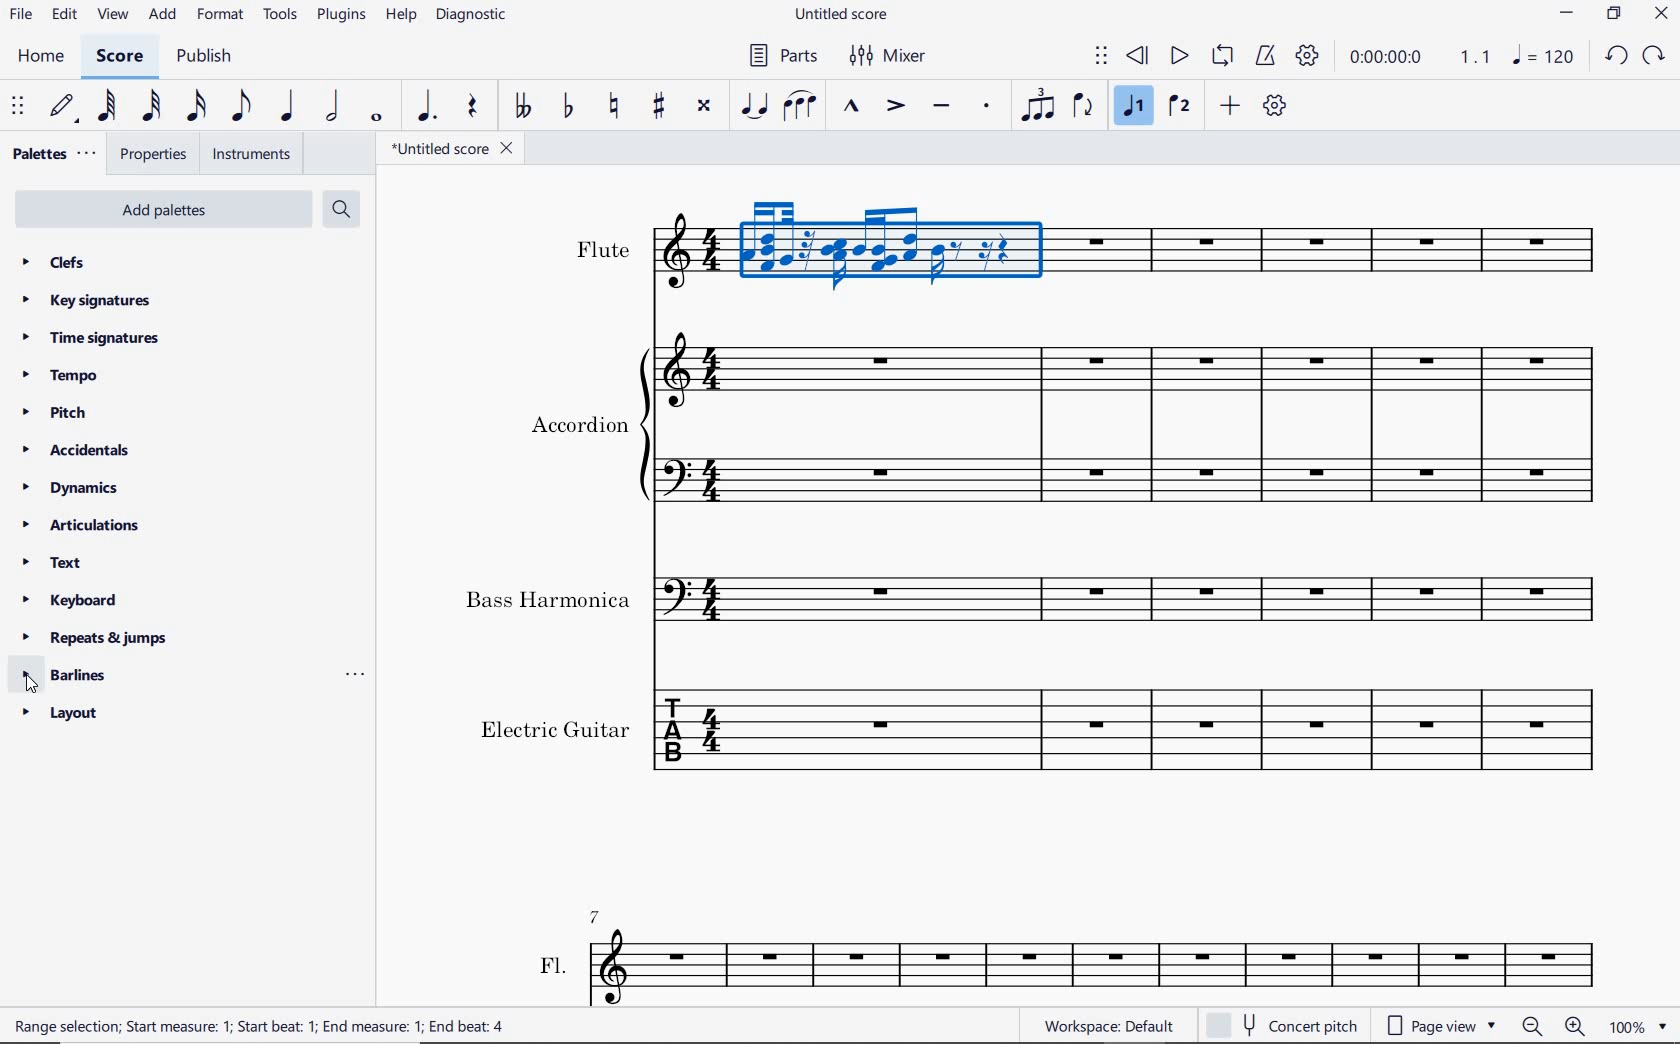 The image size is (1680, 1044). What do you see at coordinates (1083, 107) in the screenshot?
I see `flip direction` at bounding box center [1083, 107].